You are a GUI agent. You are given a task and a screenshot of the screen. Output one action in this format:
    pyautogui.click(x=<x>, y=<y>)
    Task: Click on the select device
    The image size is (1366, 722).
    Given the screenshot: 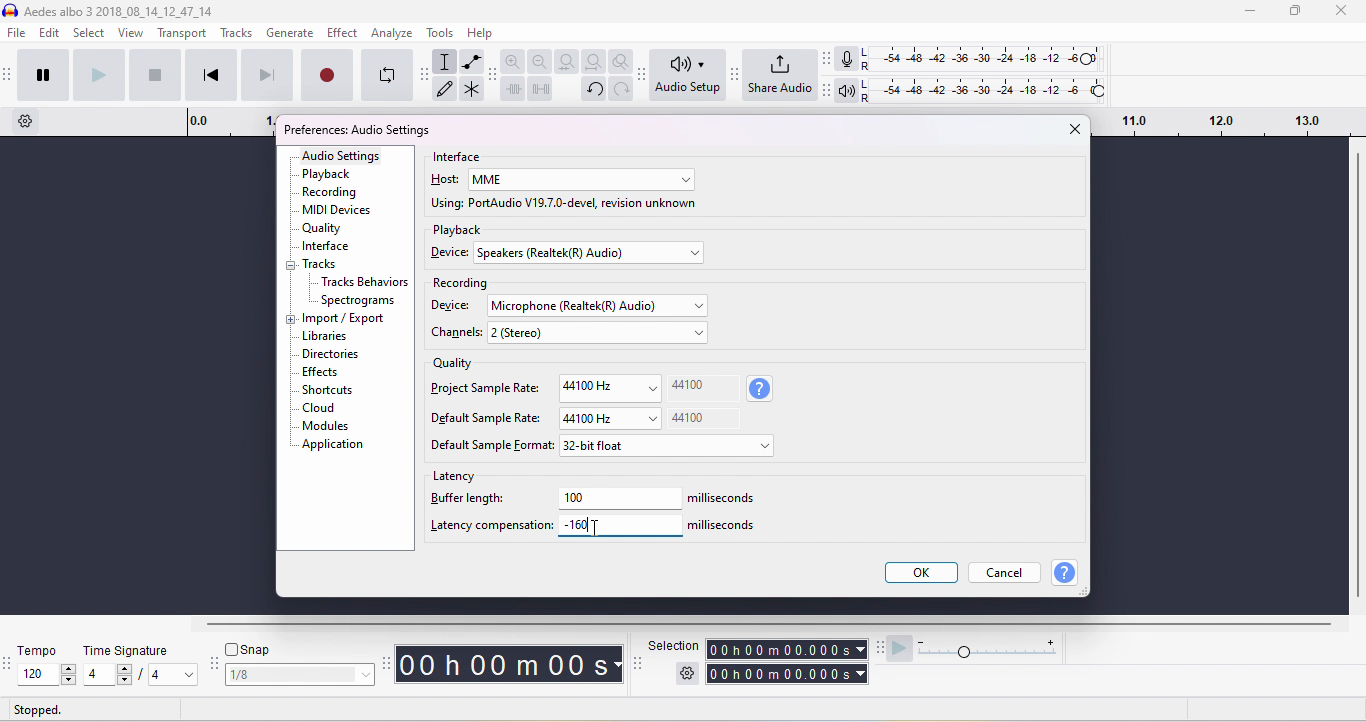 What is the action you would take?
    pyautogui.click(x=590, y=254)
    